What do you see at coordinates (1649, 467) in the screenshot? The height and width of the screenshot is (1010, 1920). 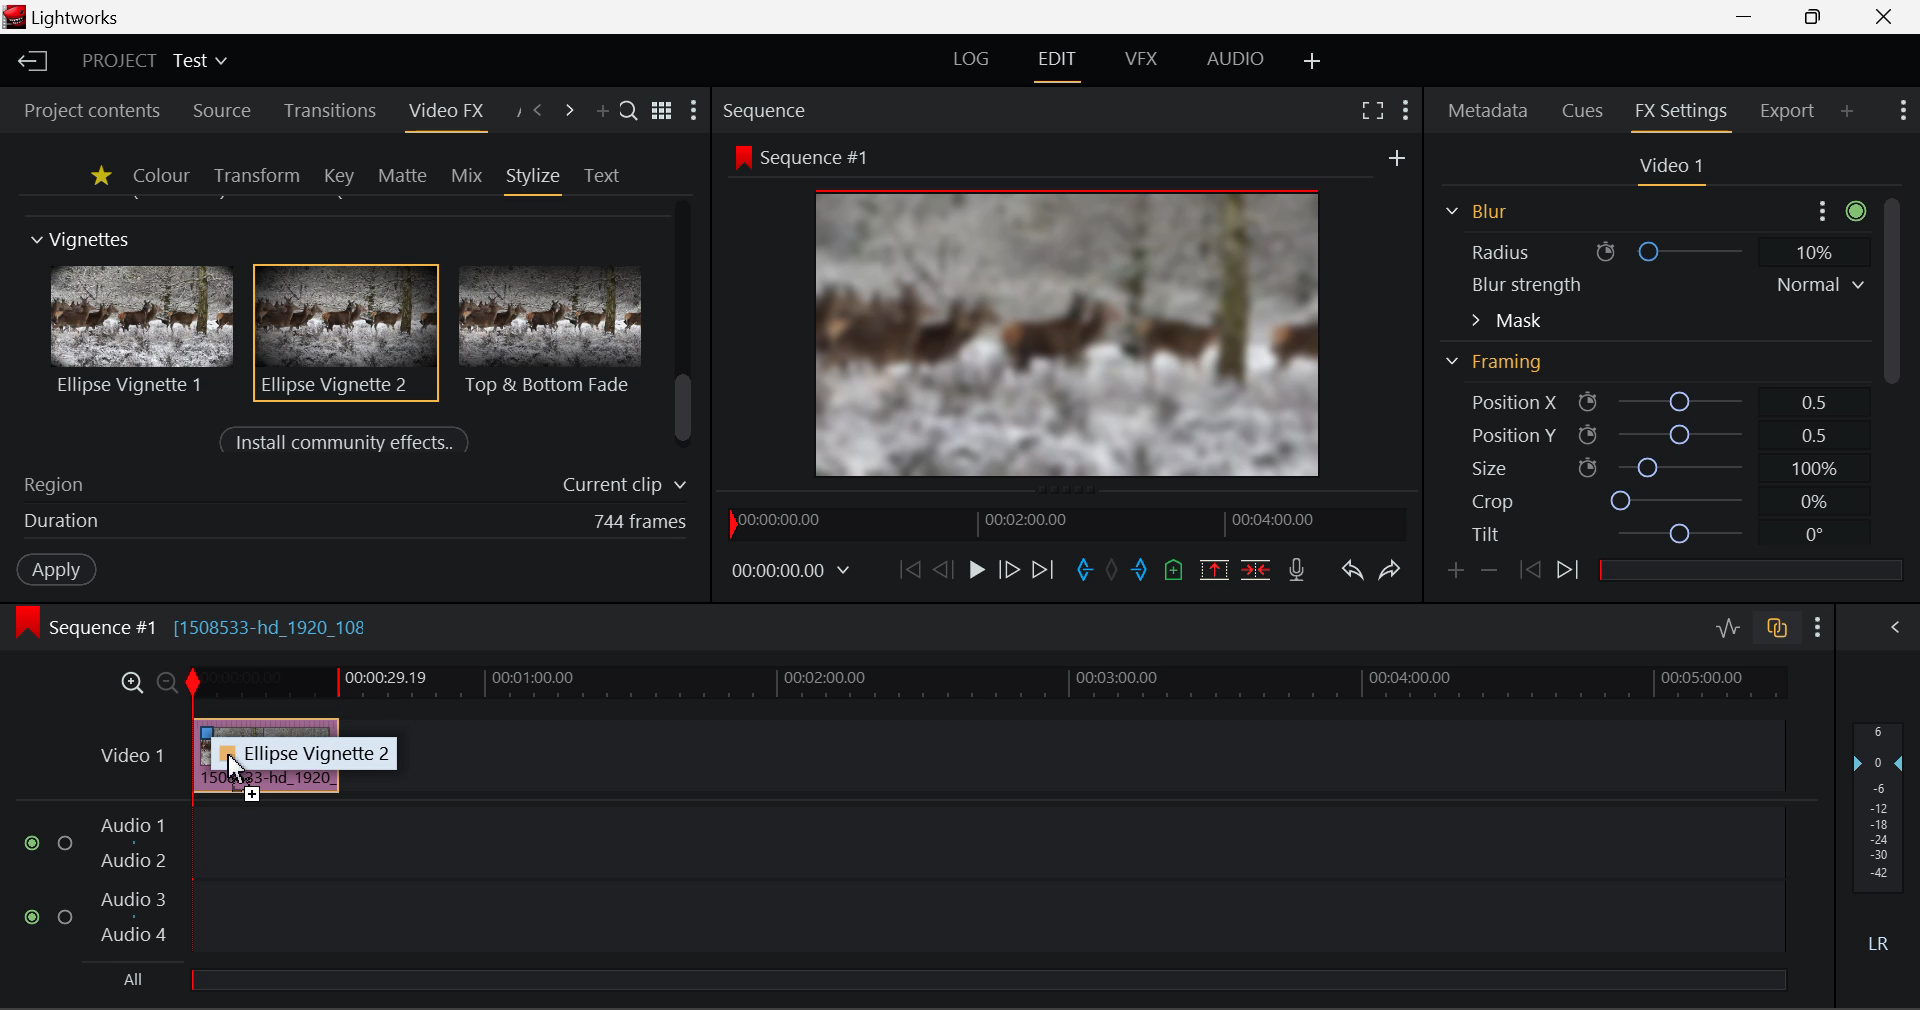 I see `Size` at bounding box center [1649, 467].